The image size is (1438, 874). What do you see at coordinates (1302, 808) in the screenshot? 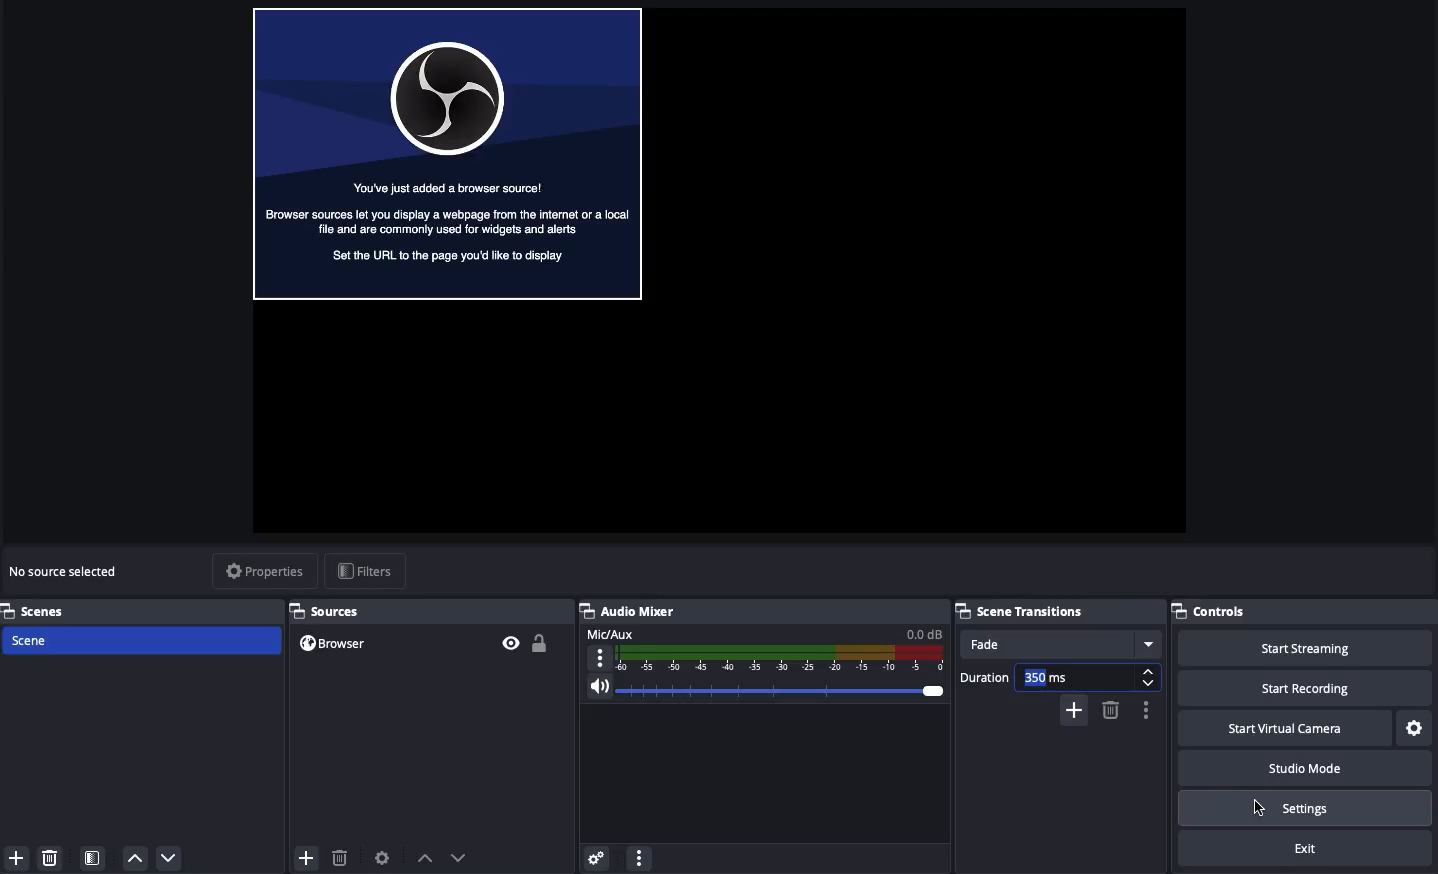
I see `Settings` at bounding box center [1302, 808].